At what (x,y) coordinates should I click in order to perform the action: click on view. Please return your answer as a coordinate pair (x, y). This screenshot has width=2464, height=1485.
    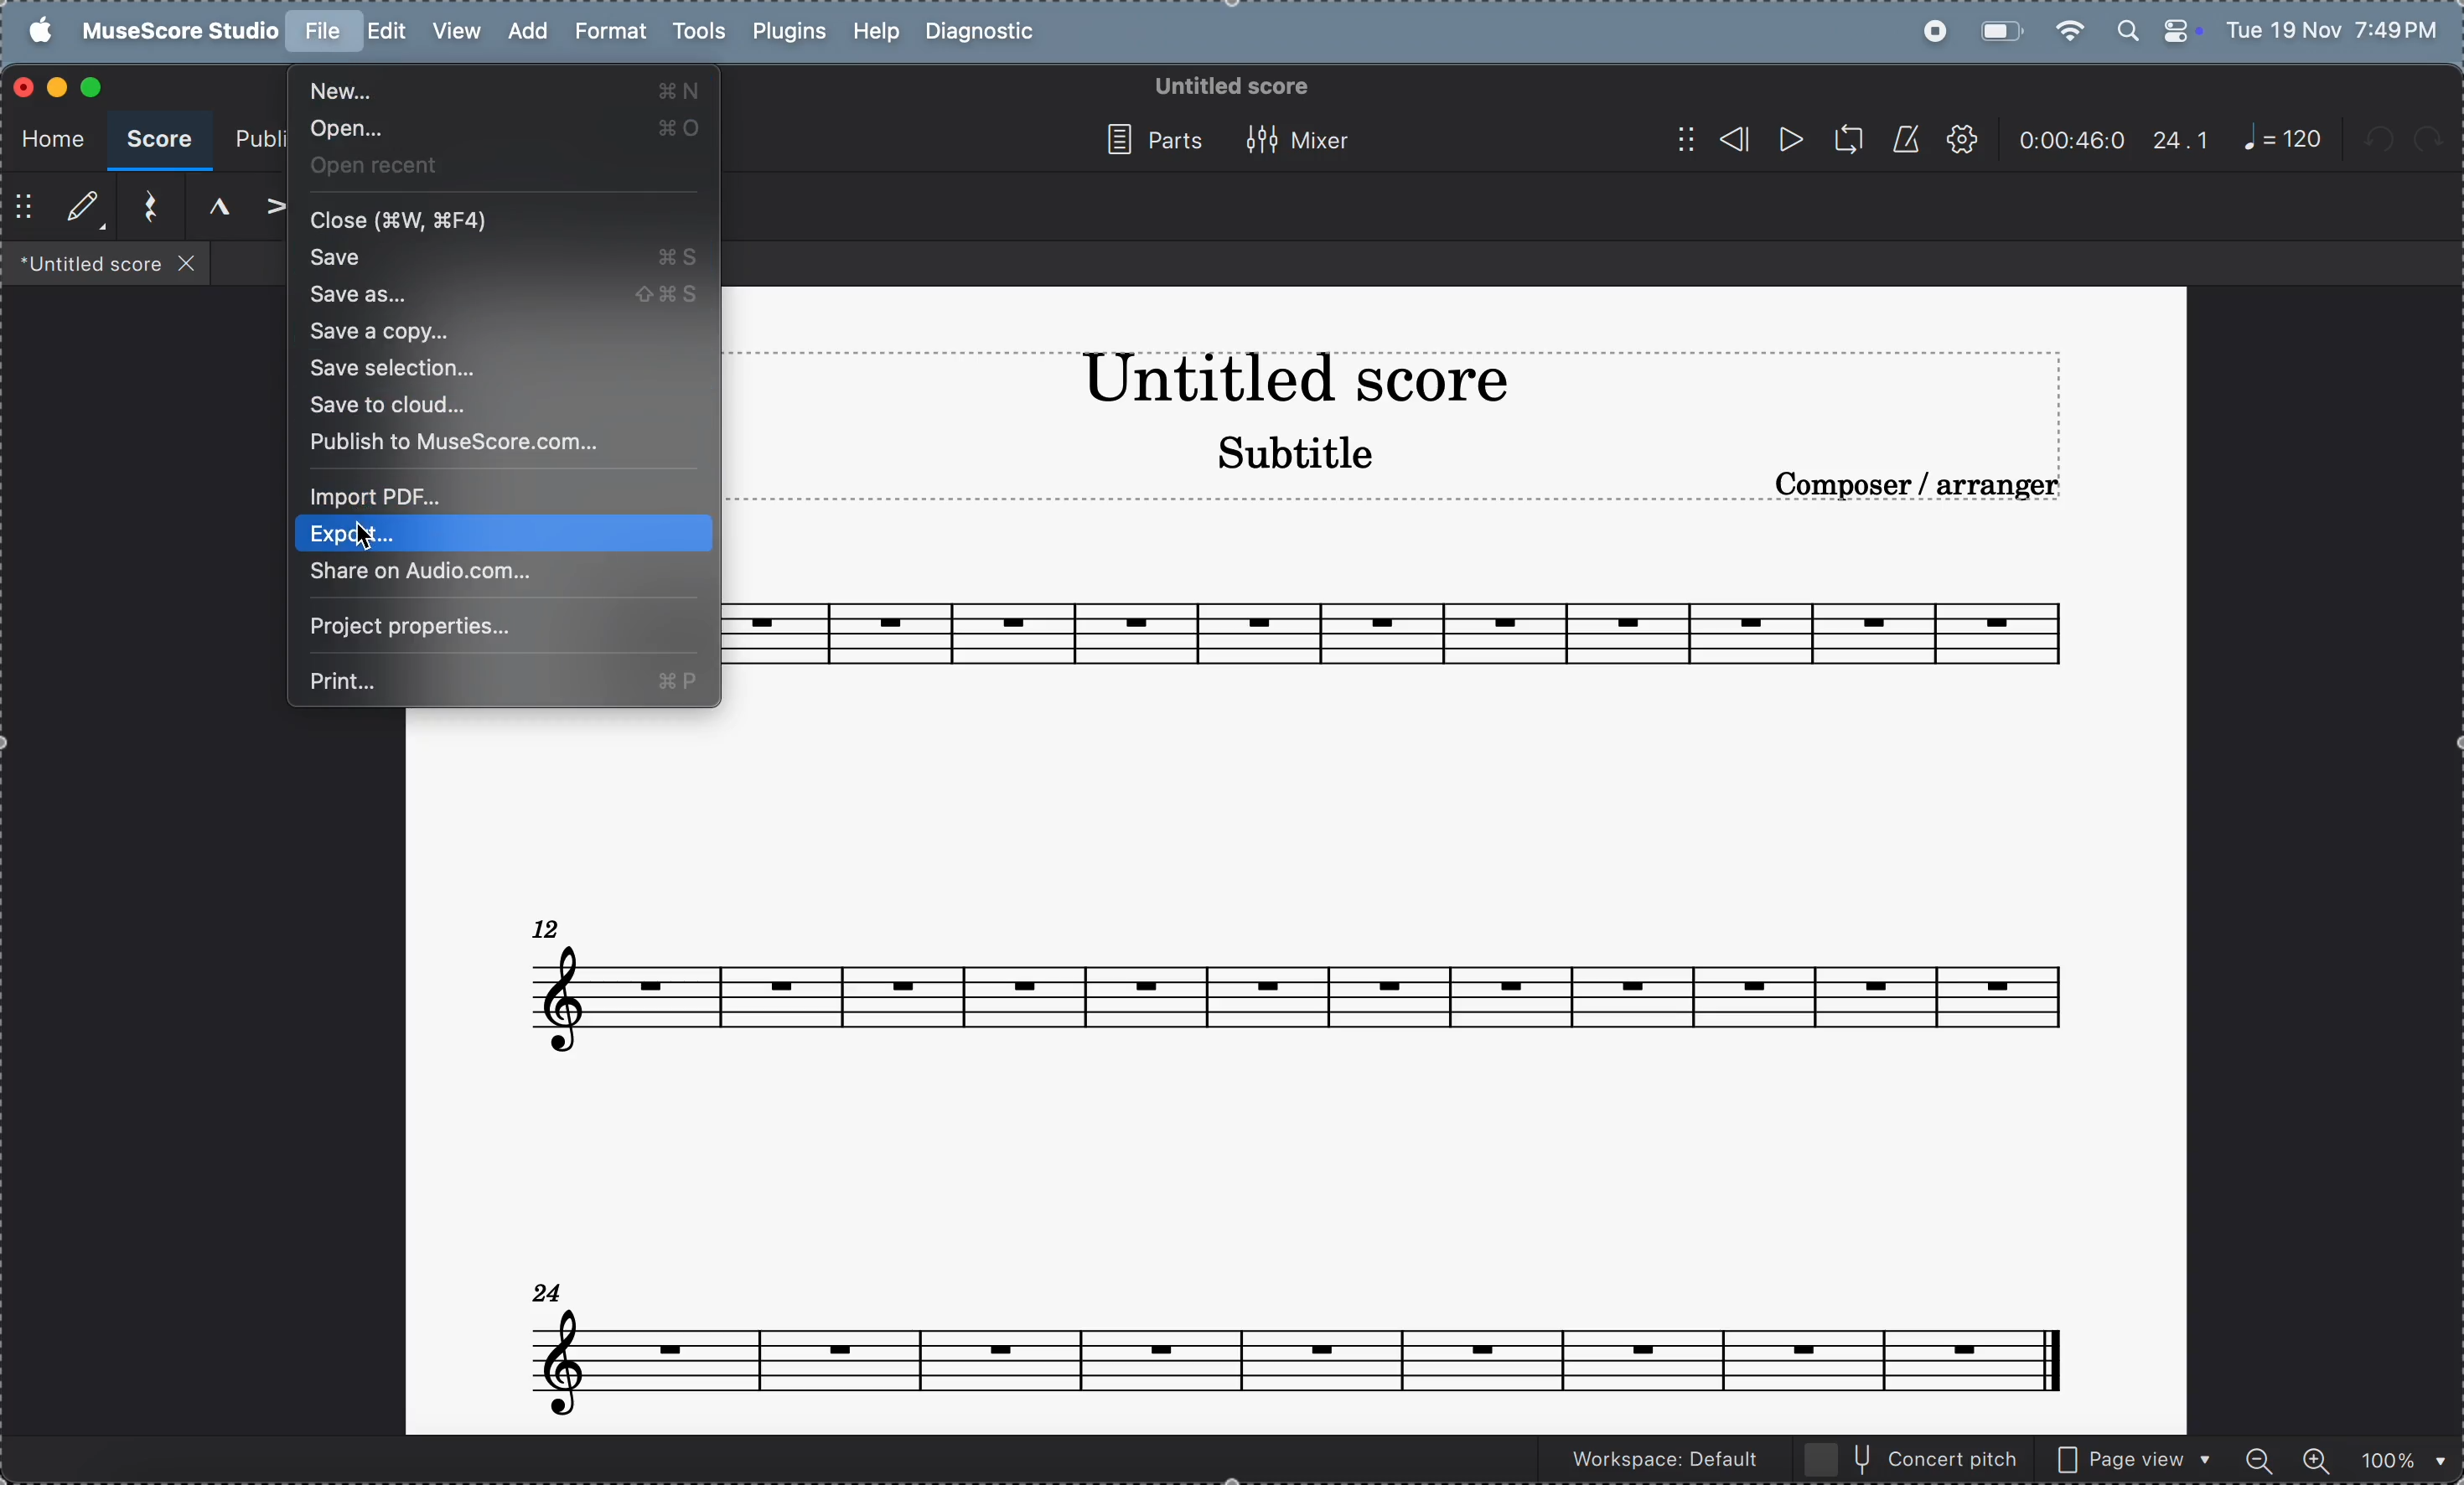
    Looking at the image, I should click on (455, 32).